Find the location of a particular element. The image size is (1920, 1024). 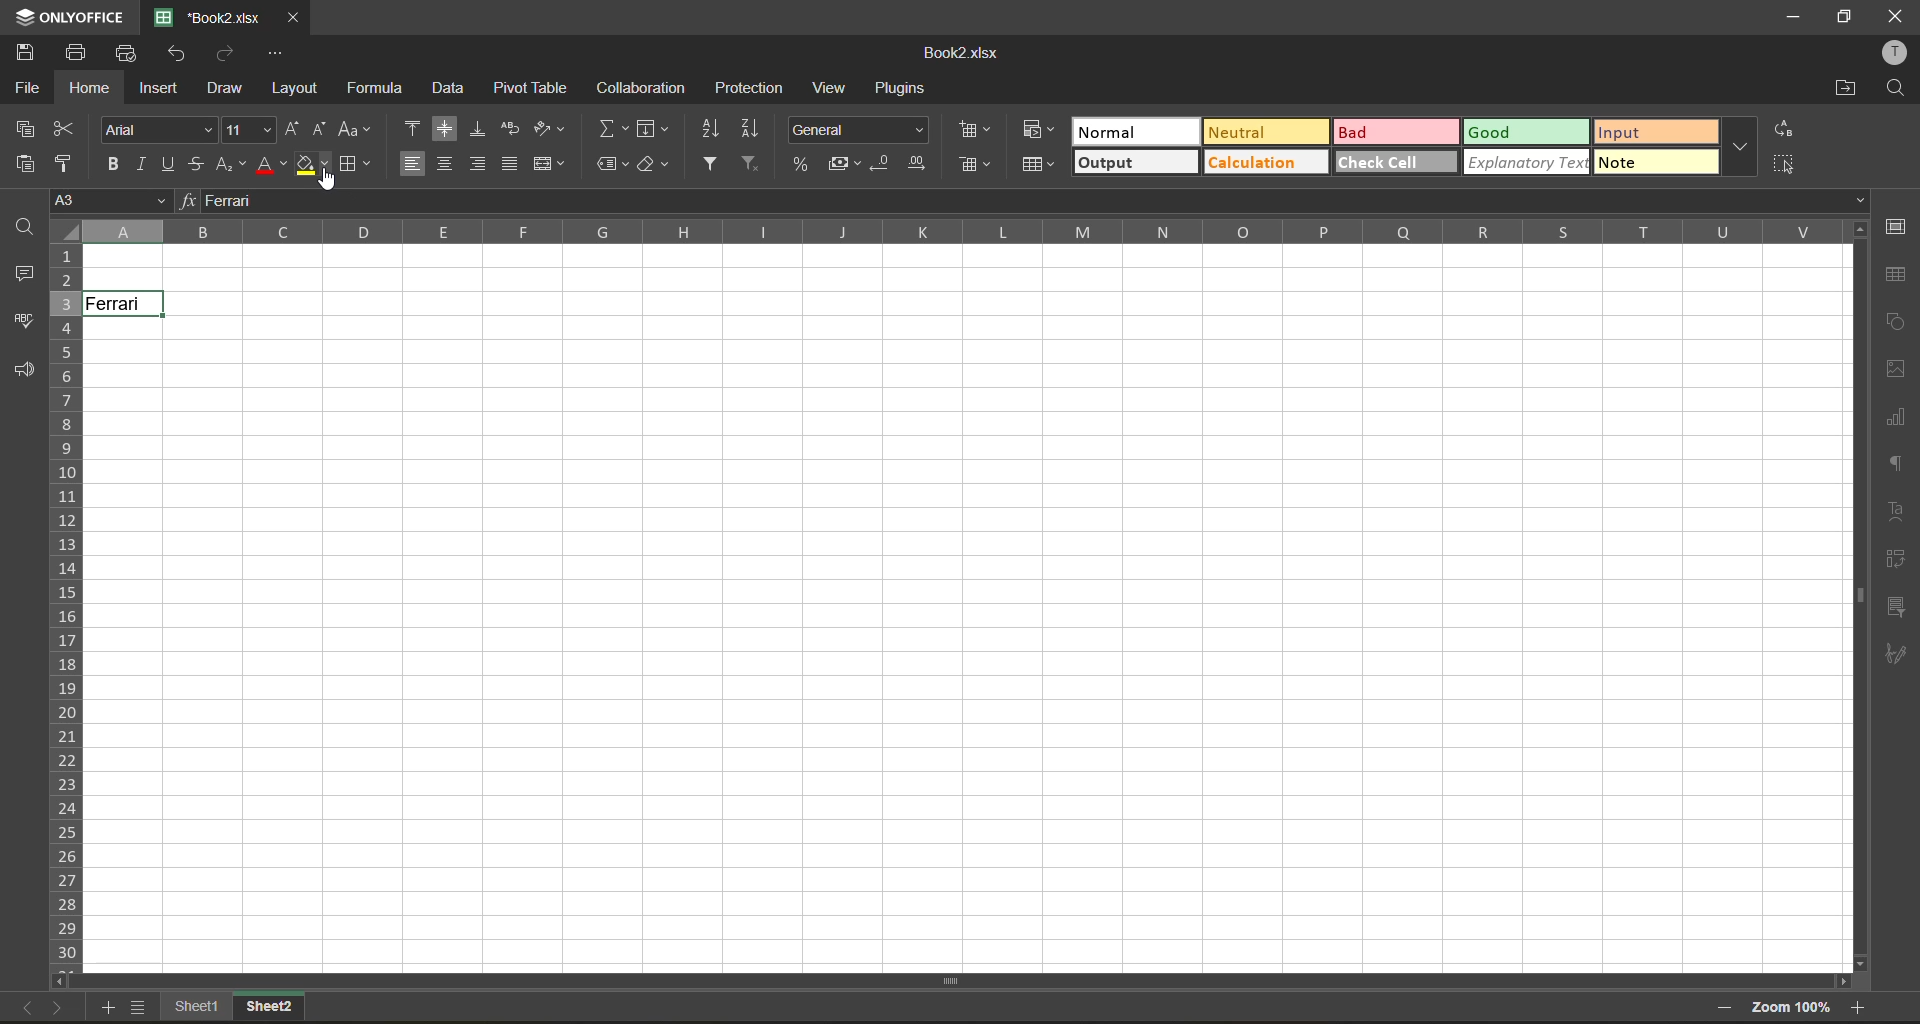

find is located at coordinates (25, 226).